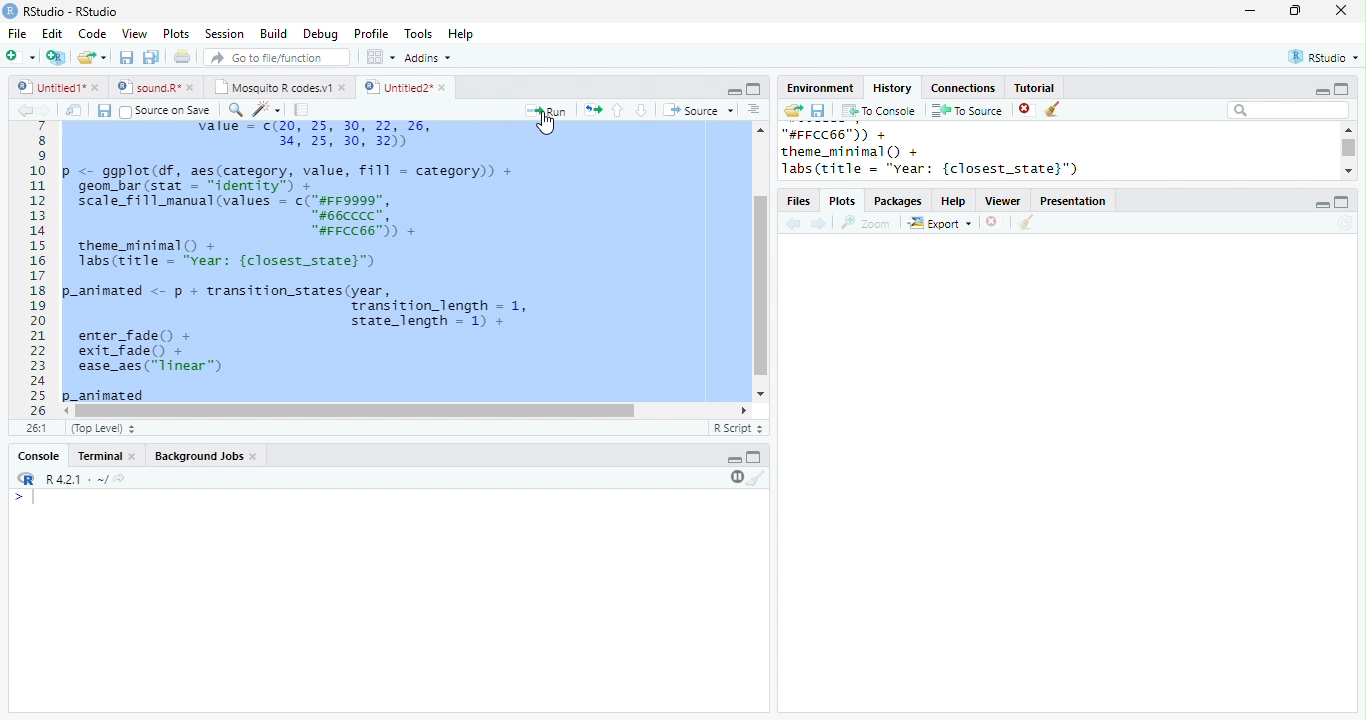 This screenshot has height=720, width=1366. I want to click on View, so click(135, 33).